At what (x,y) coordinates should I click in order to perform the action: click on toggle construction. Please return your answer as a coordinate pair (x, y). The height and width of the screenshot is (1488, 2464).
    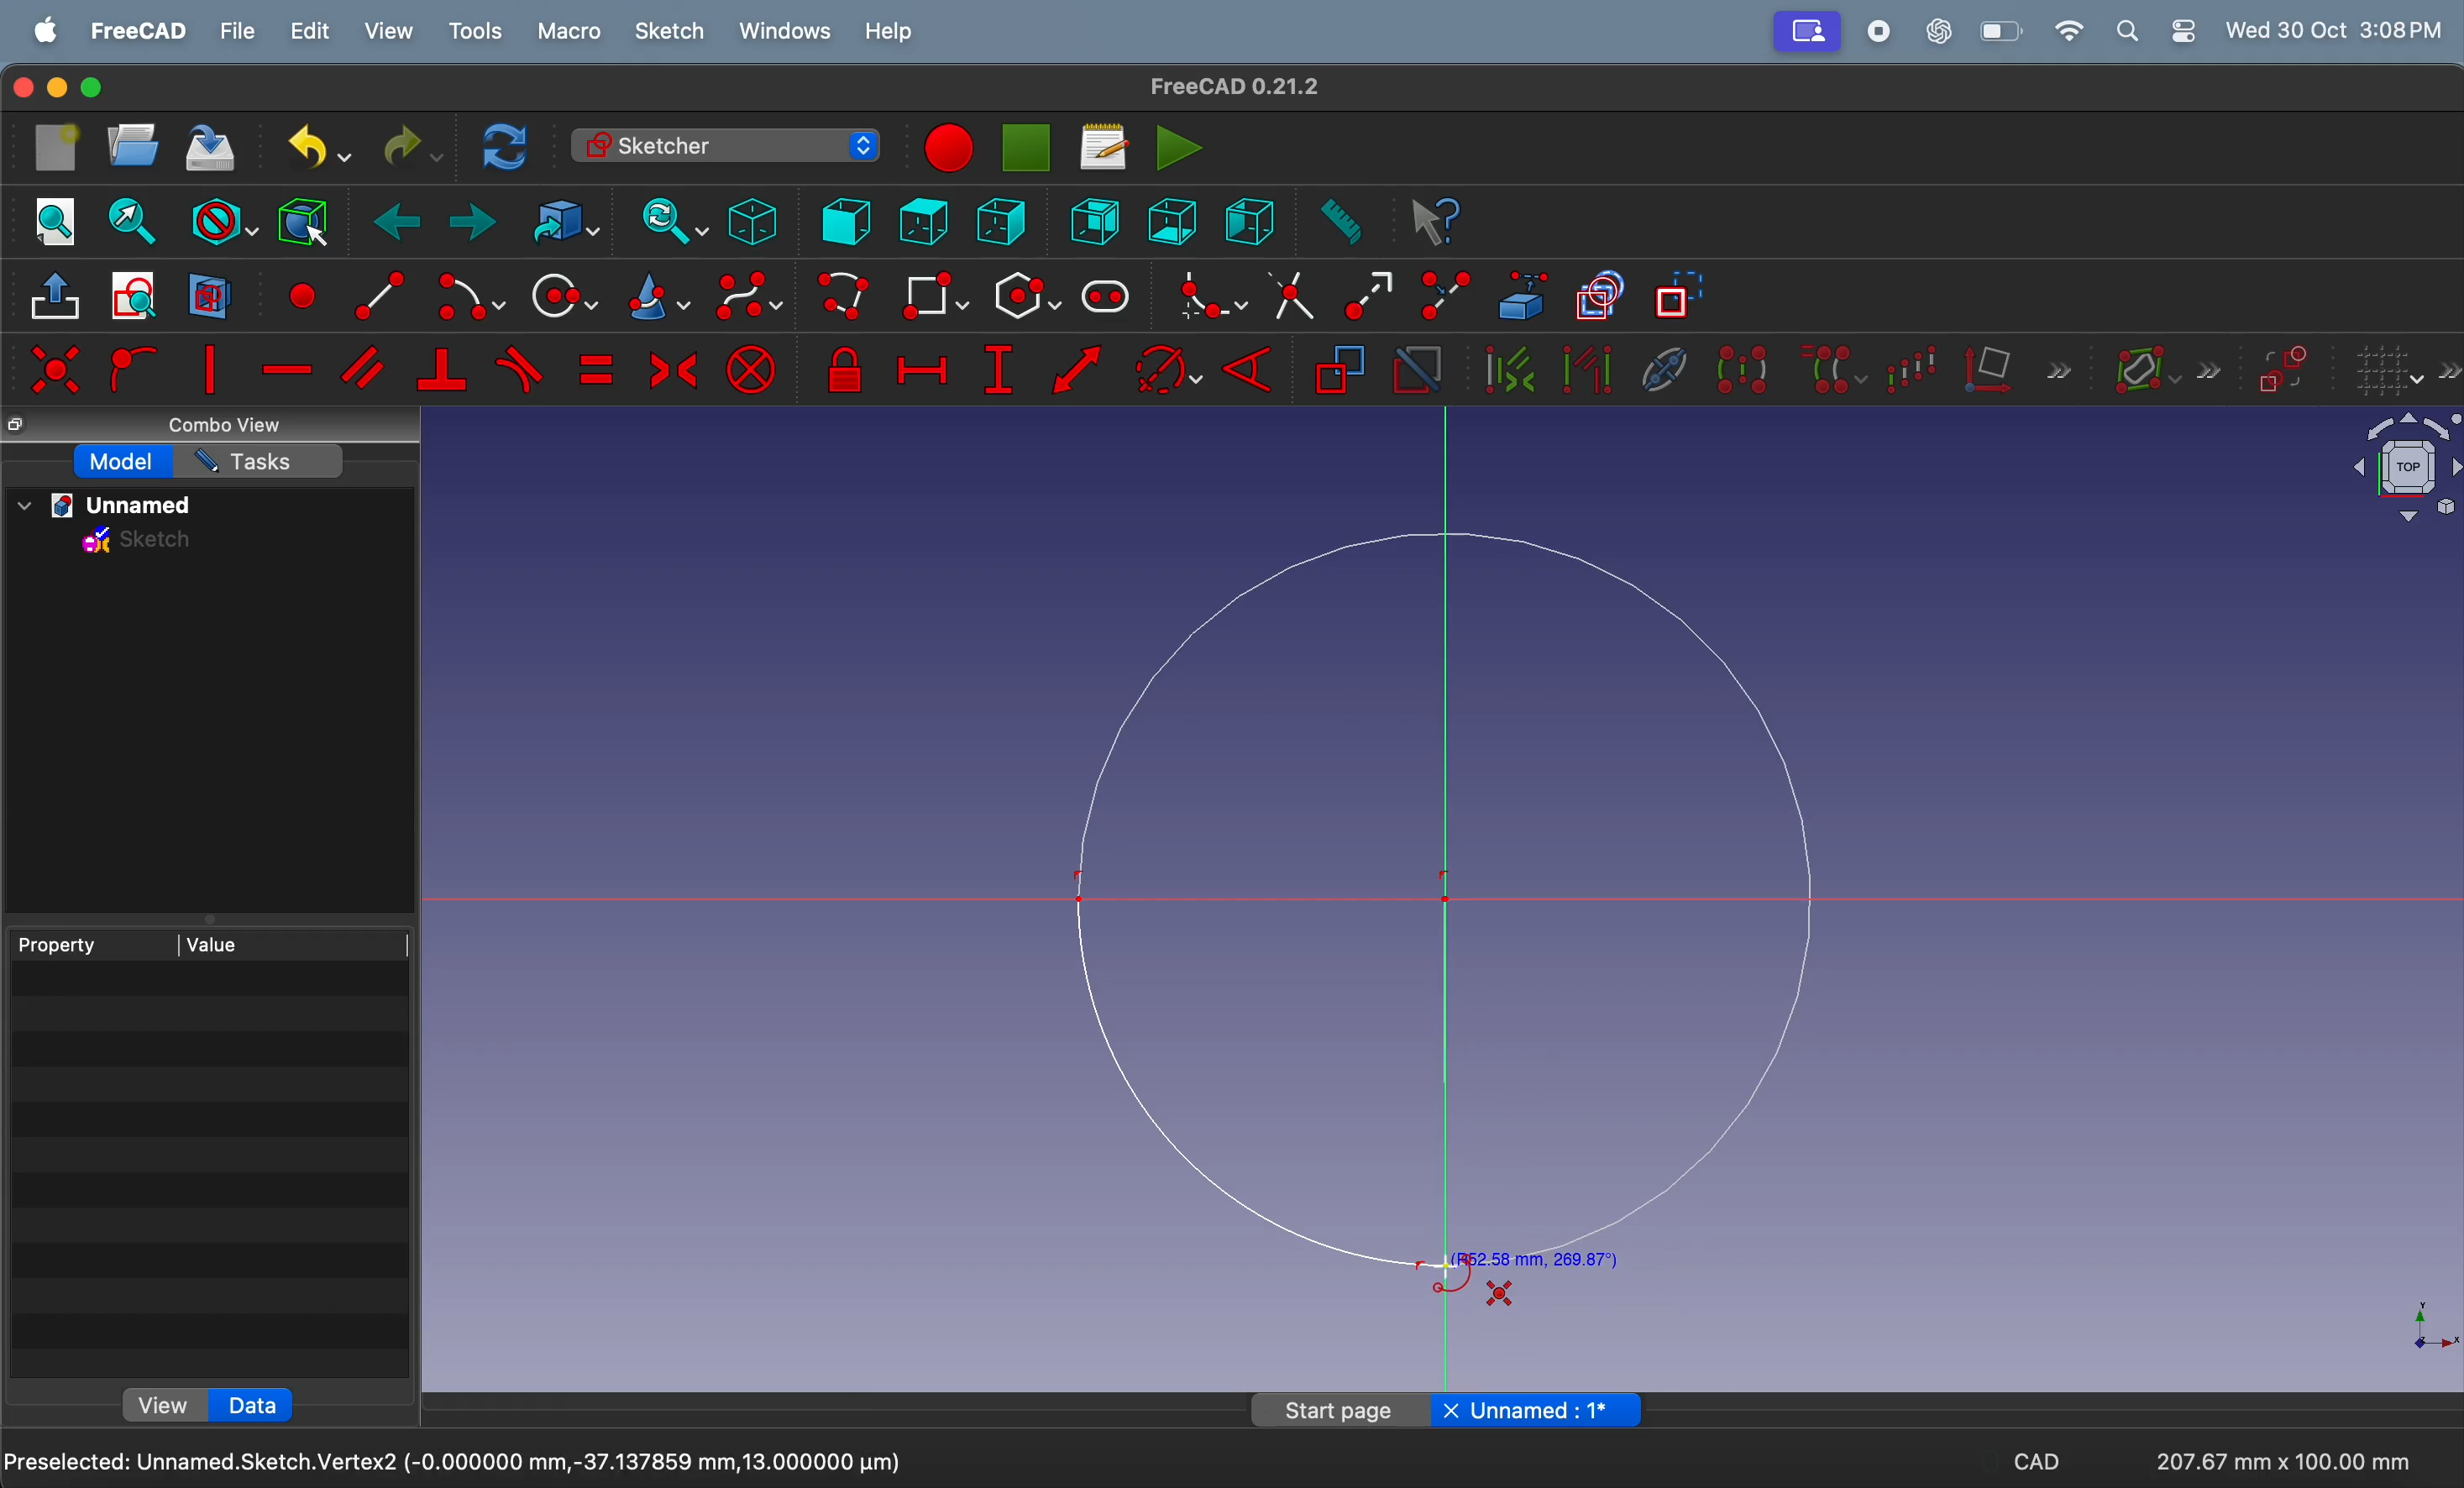
    Looking at the image, I should click on (1681, 297).